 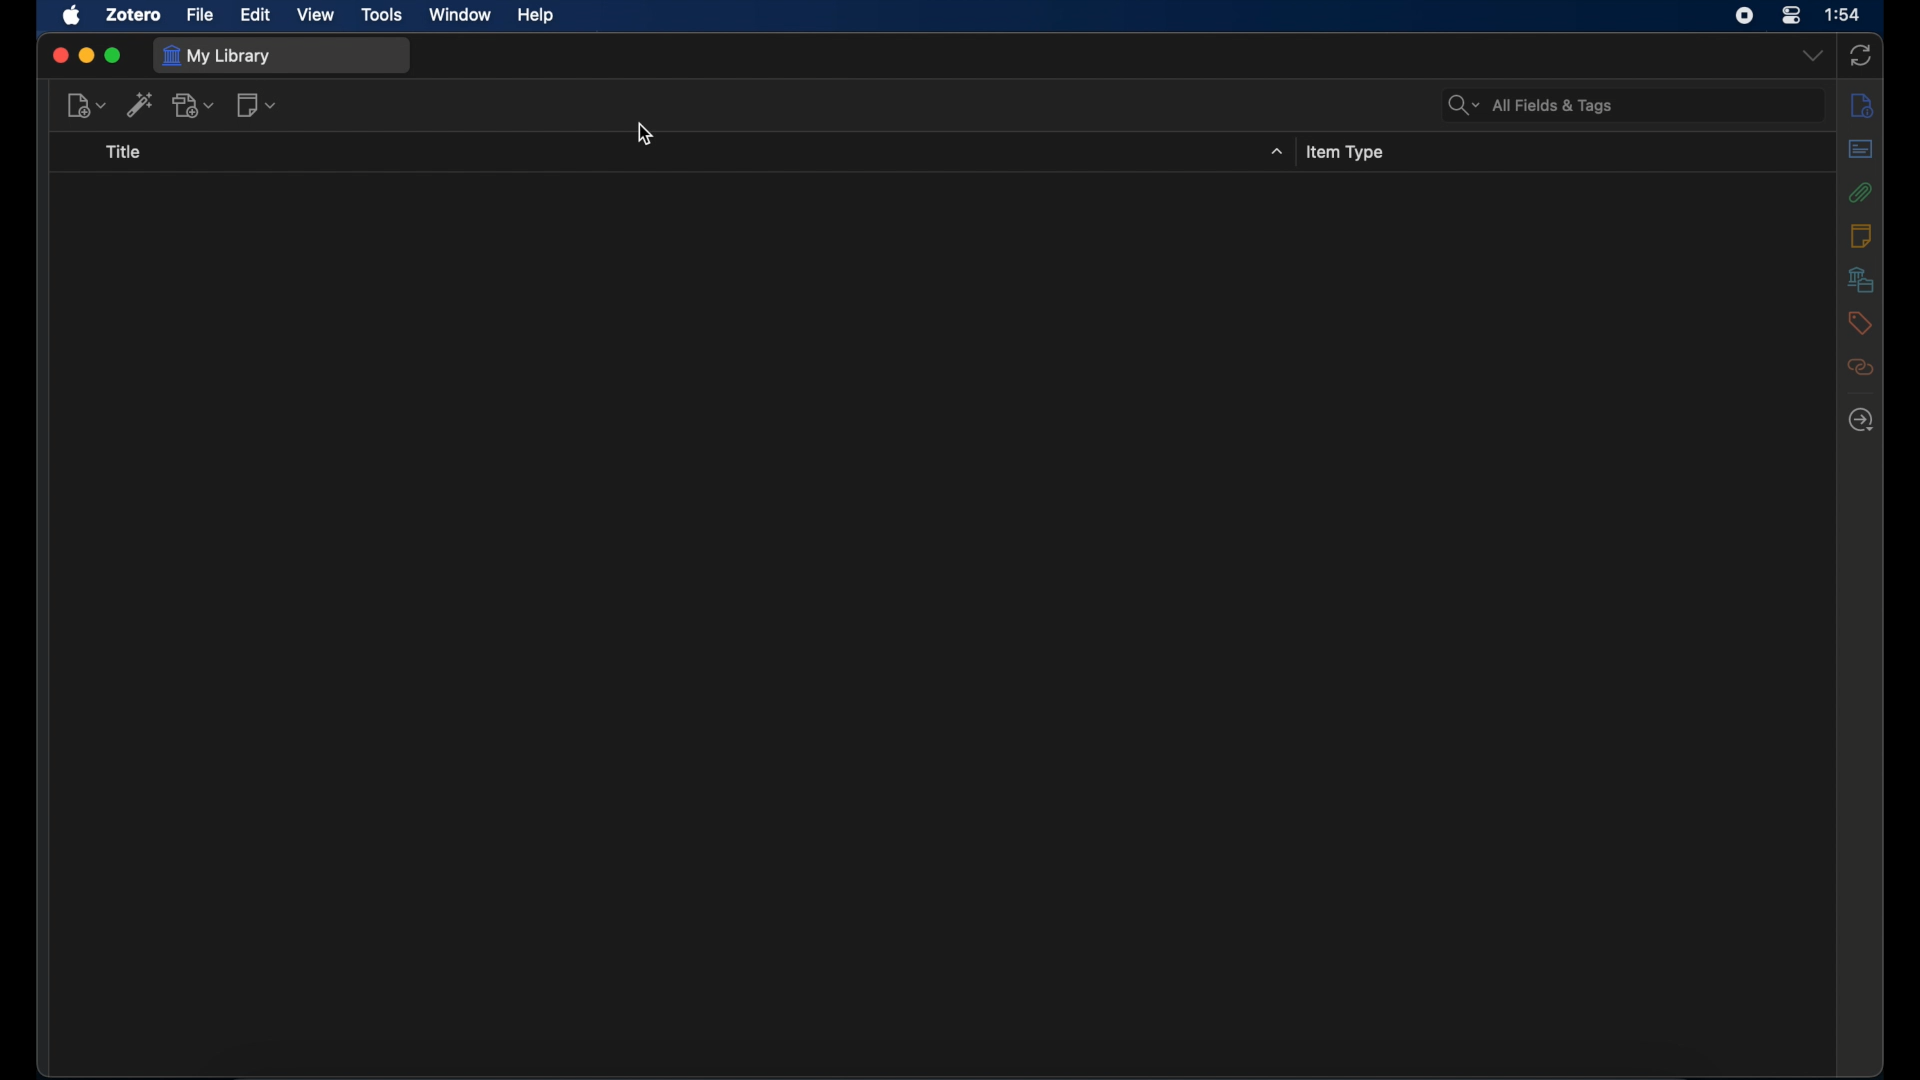 What do you see at coordinates (86, 56) in the screenshot?
I see `minimize` at bounding box center [86, 56].